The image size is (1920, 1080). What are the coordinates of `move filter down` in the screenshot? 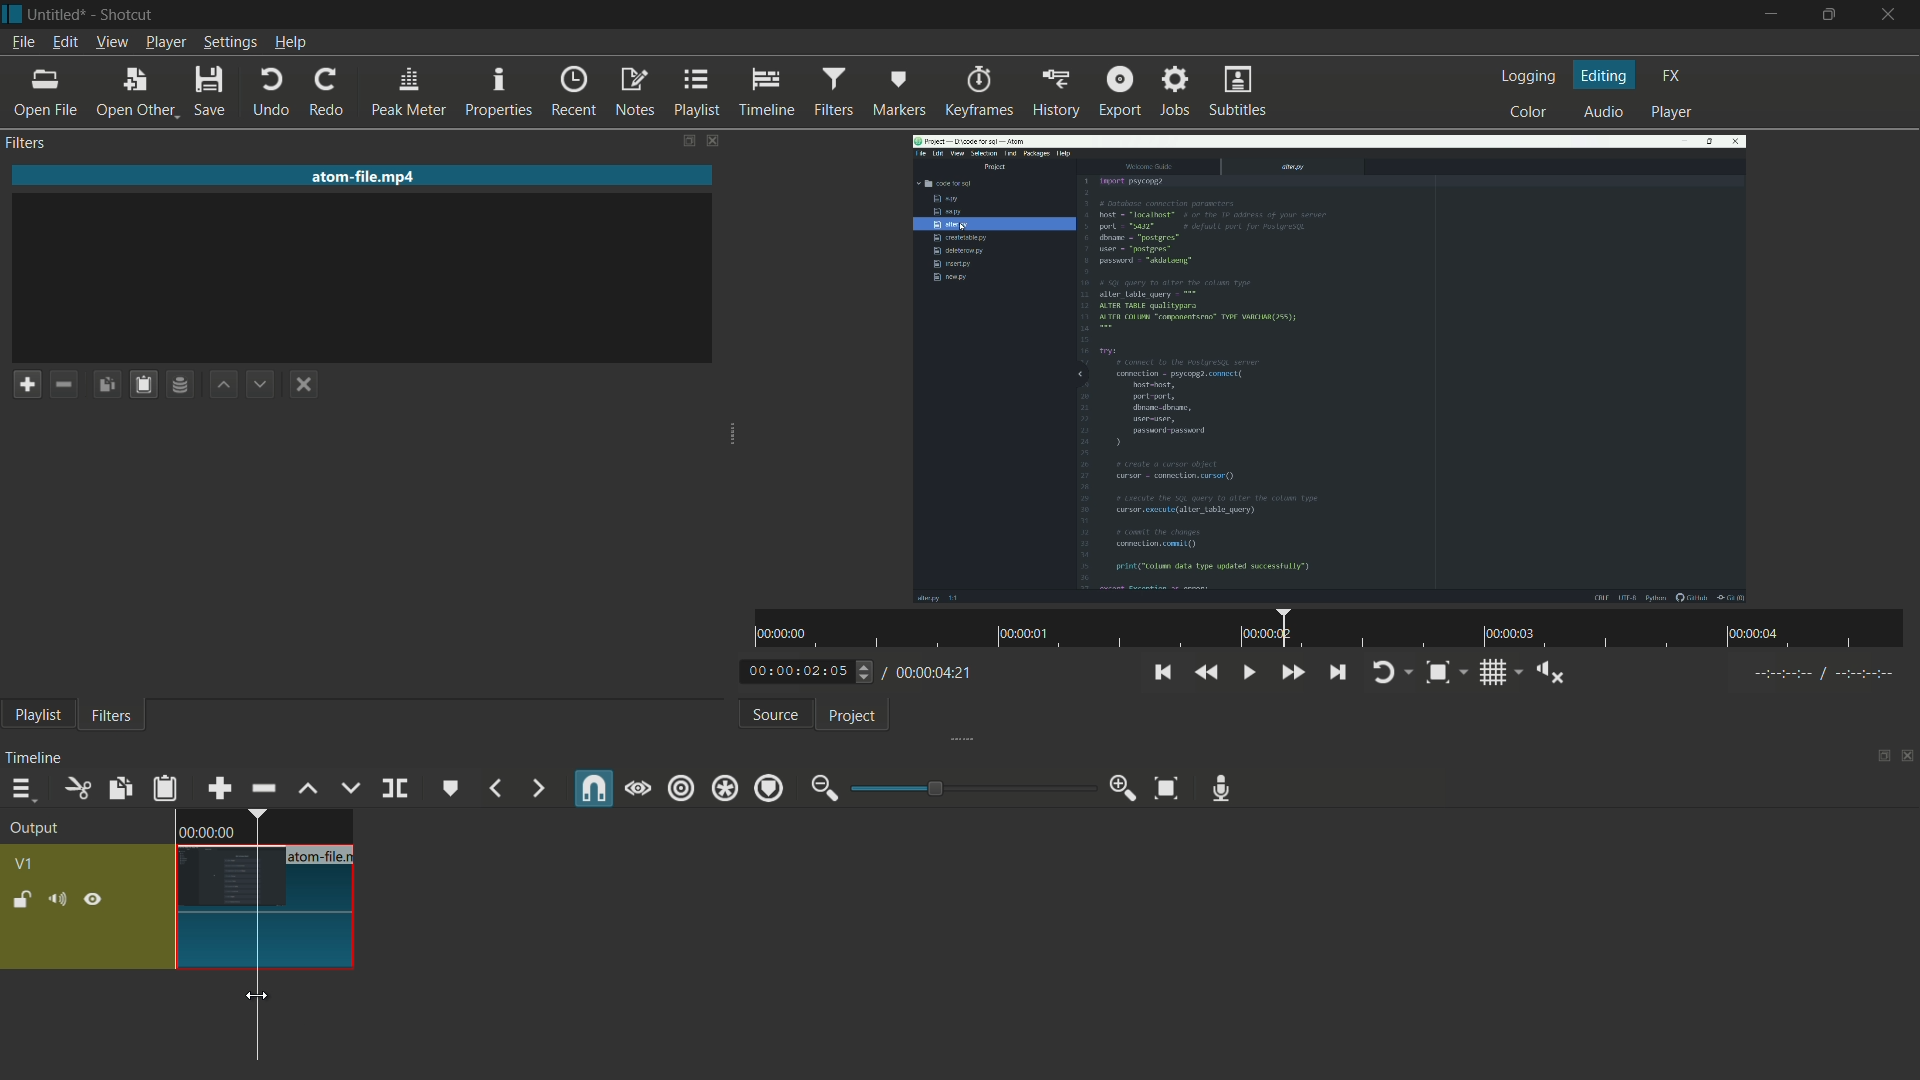 It's located at (262, 384).